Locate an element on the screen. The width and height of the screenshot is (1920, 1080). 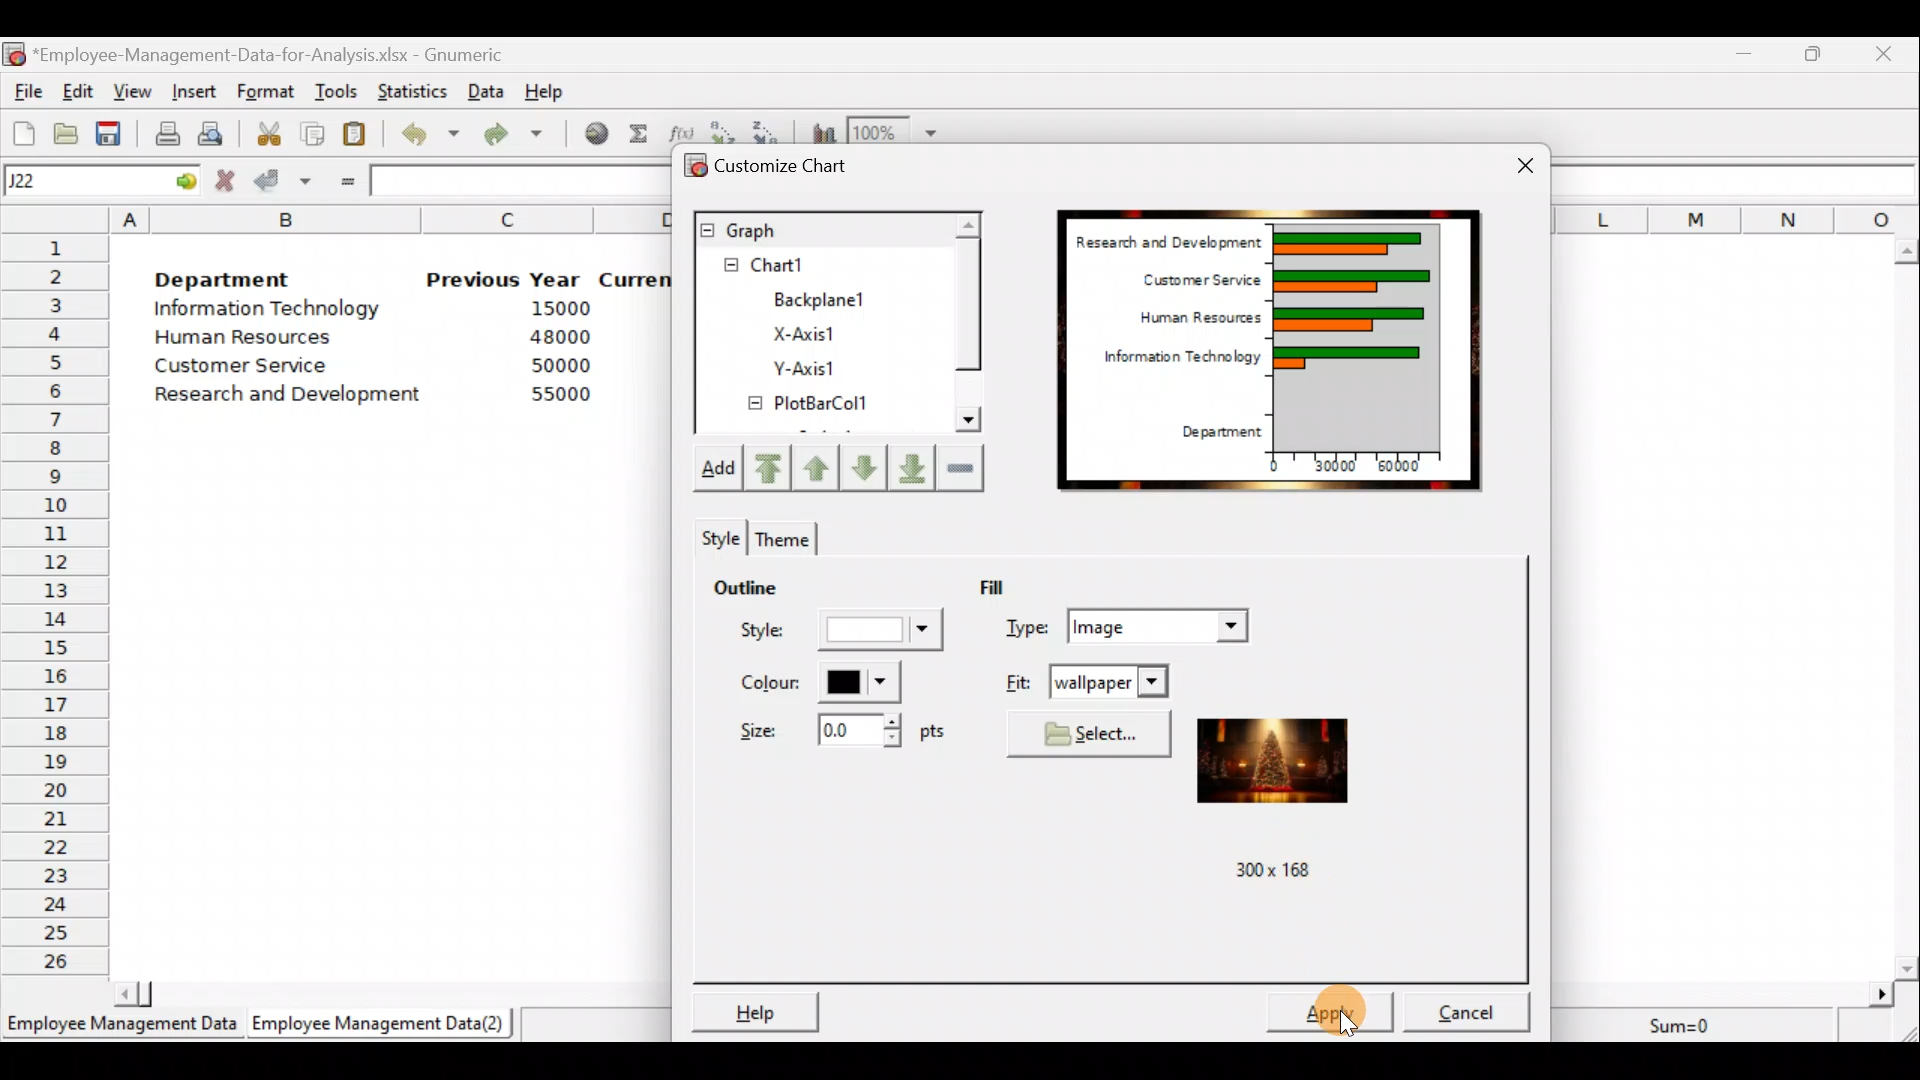
Rows is located at coordinates (56, 606).